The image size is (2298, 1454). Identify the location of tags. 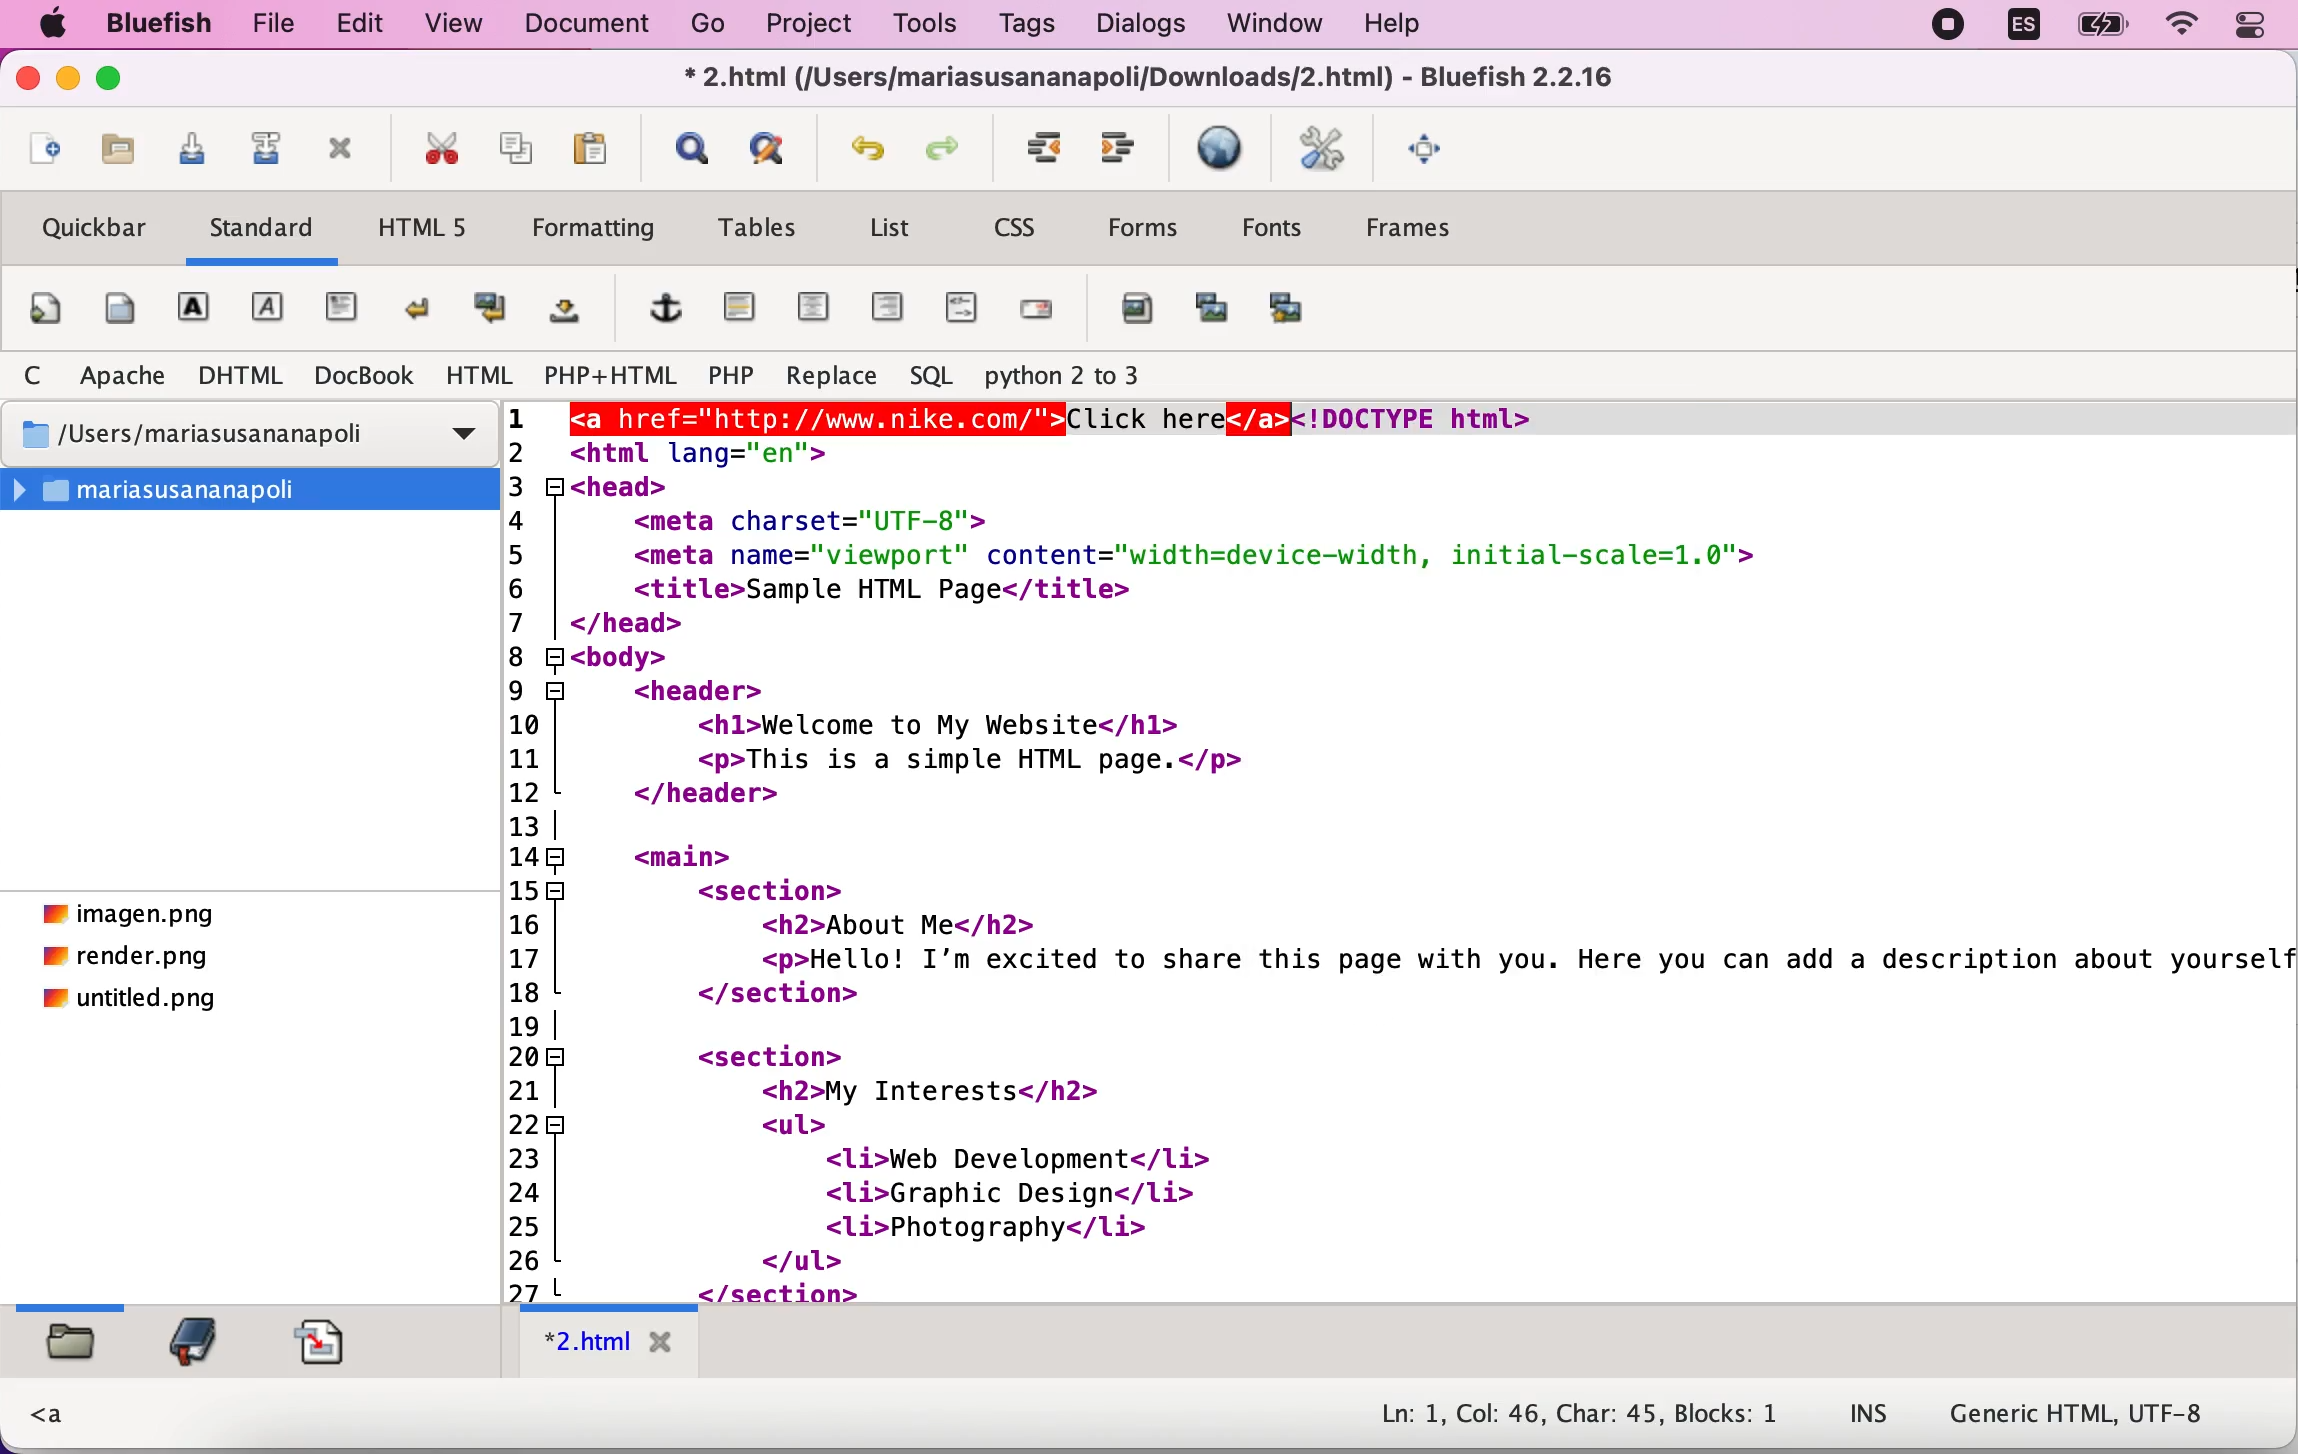
(1028, 26).